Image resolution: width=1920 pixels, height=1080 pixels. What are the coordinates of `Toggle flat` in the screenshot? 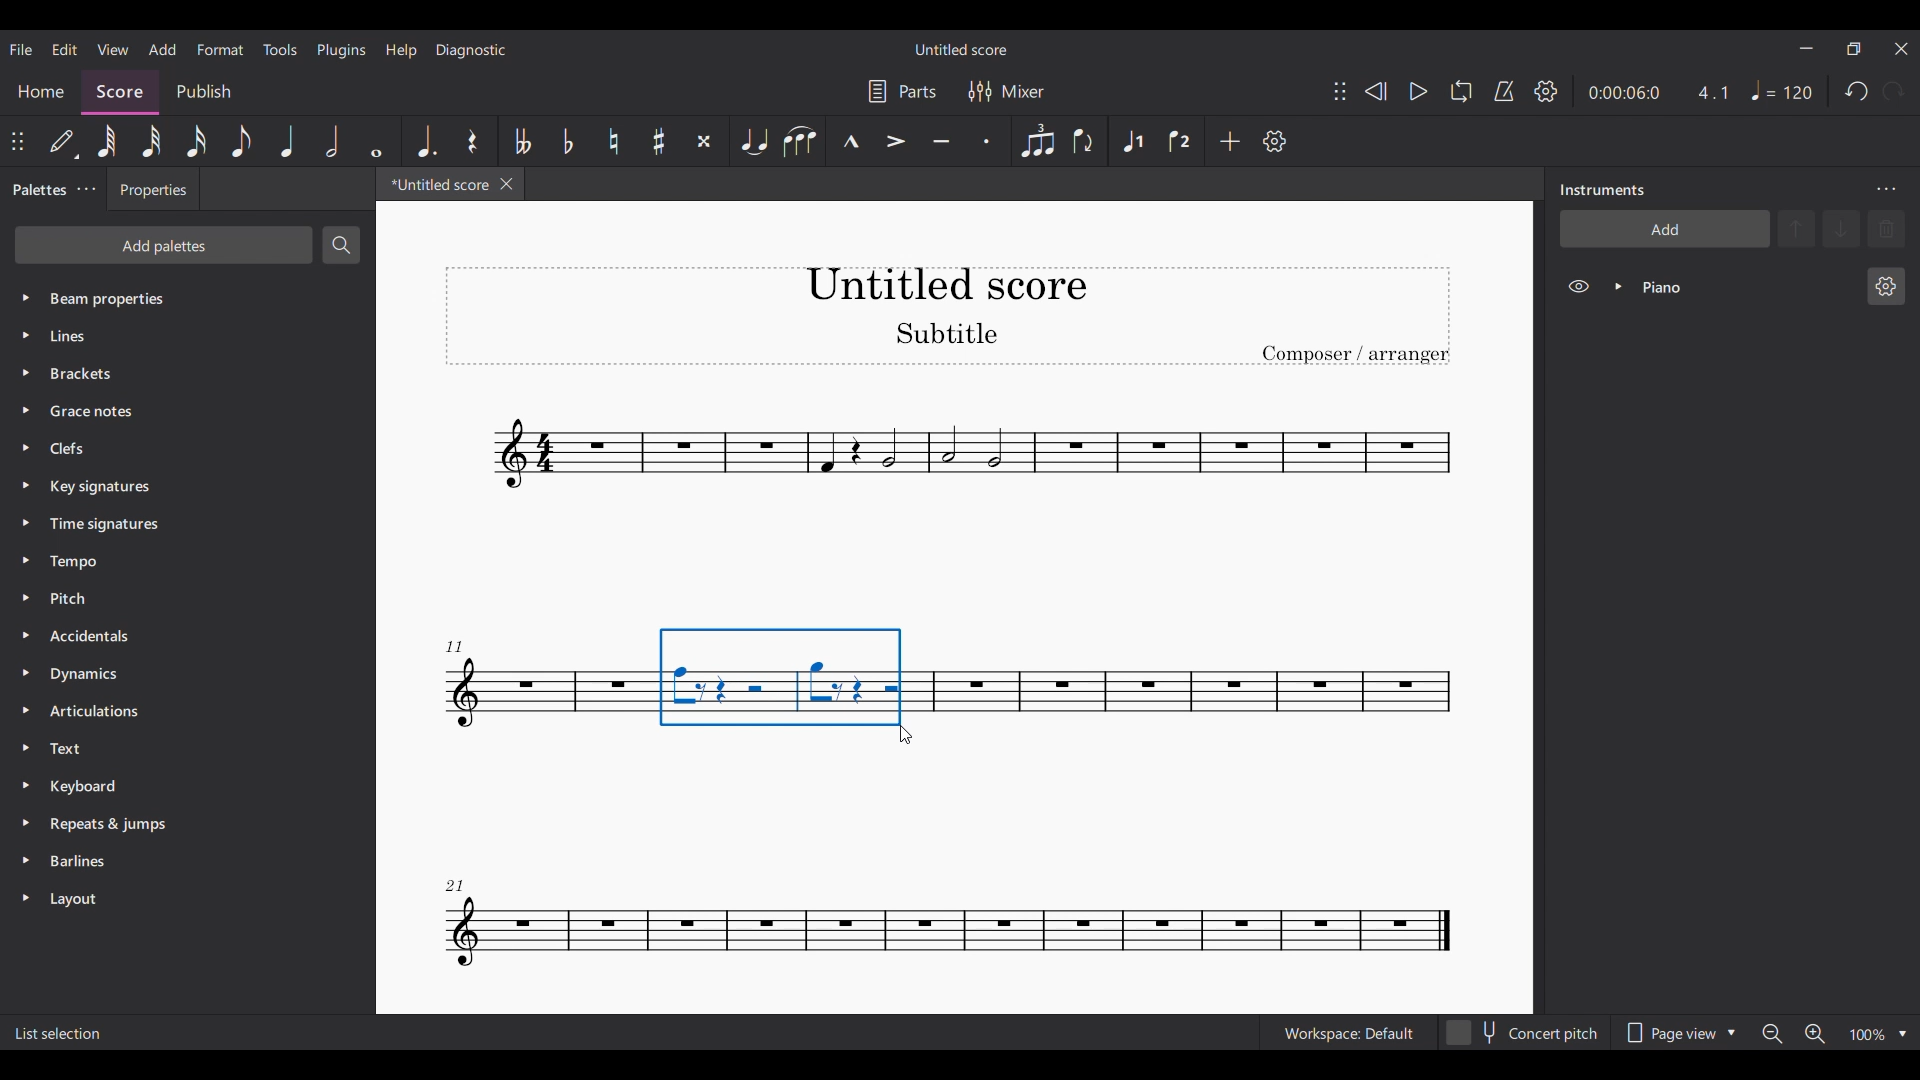 It's located at (569, 141).